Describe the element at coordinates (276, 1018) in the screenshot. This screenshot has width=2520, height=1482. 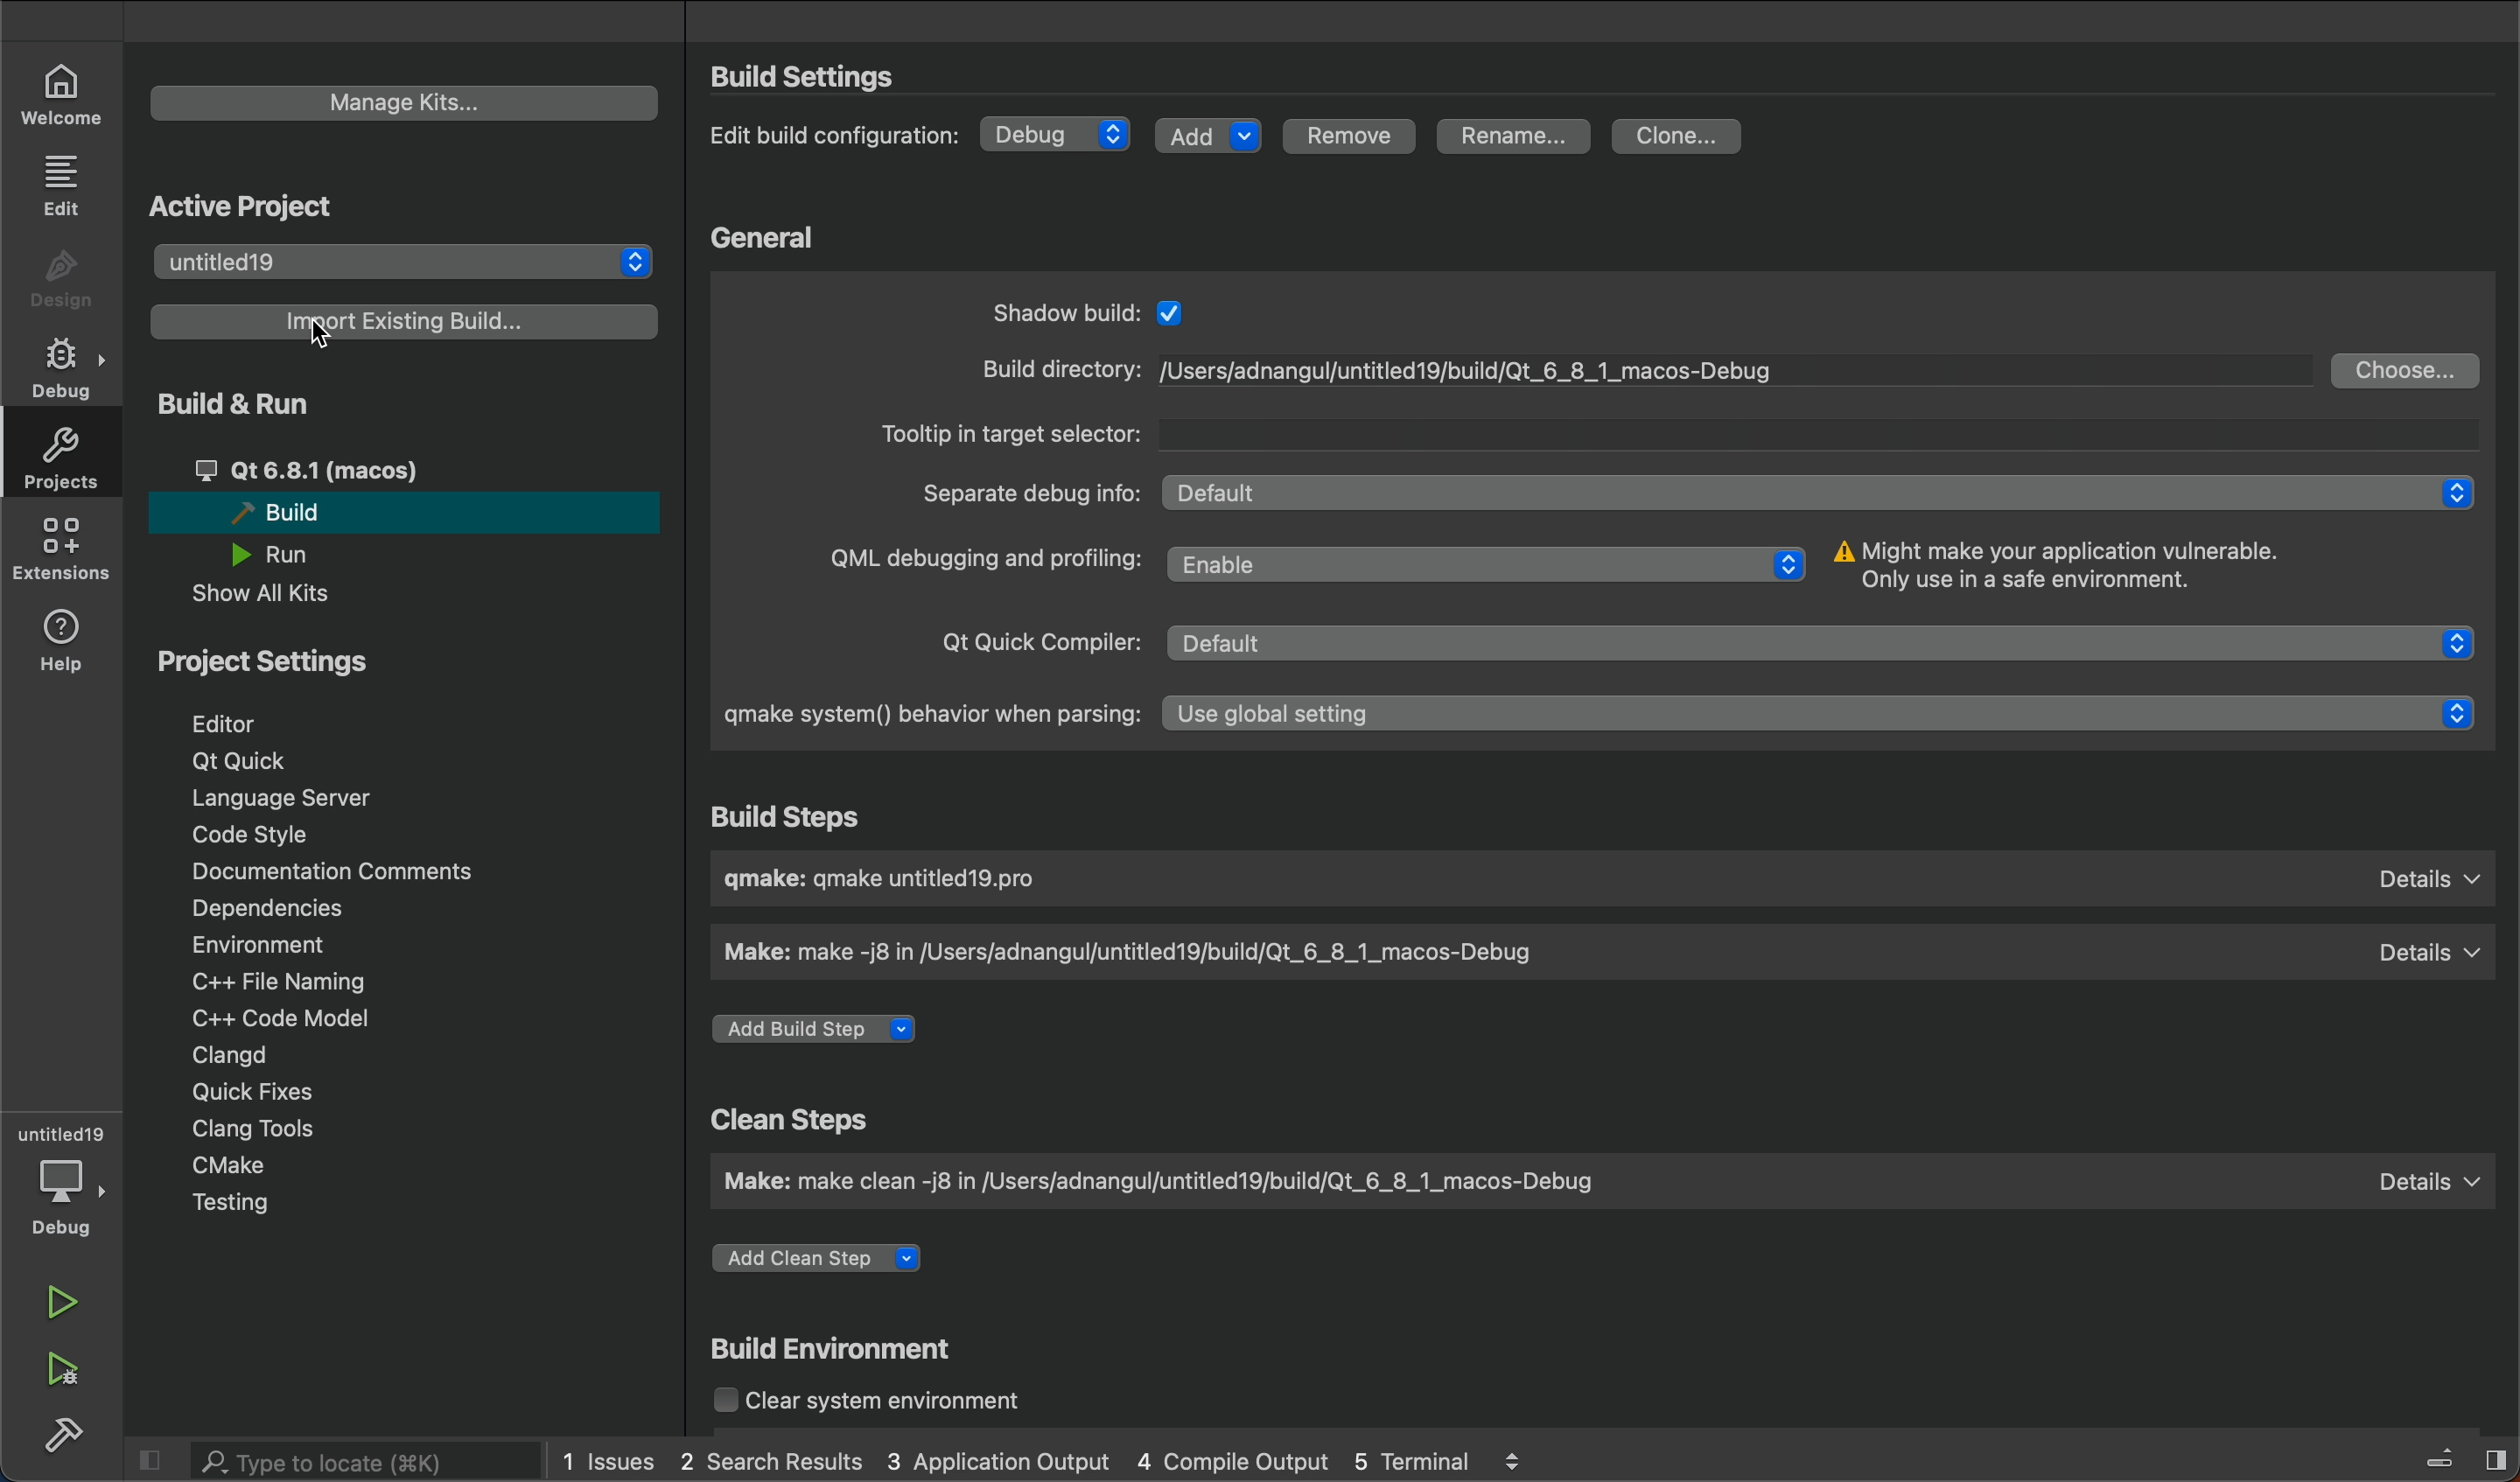
I see `c++ code model` at that location.